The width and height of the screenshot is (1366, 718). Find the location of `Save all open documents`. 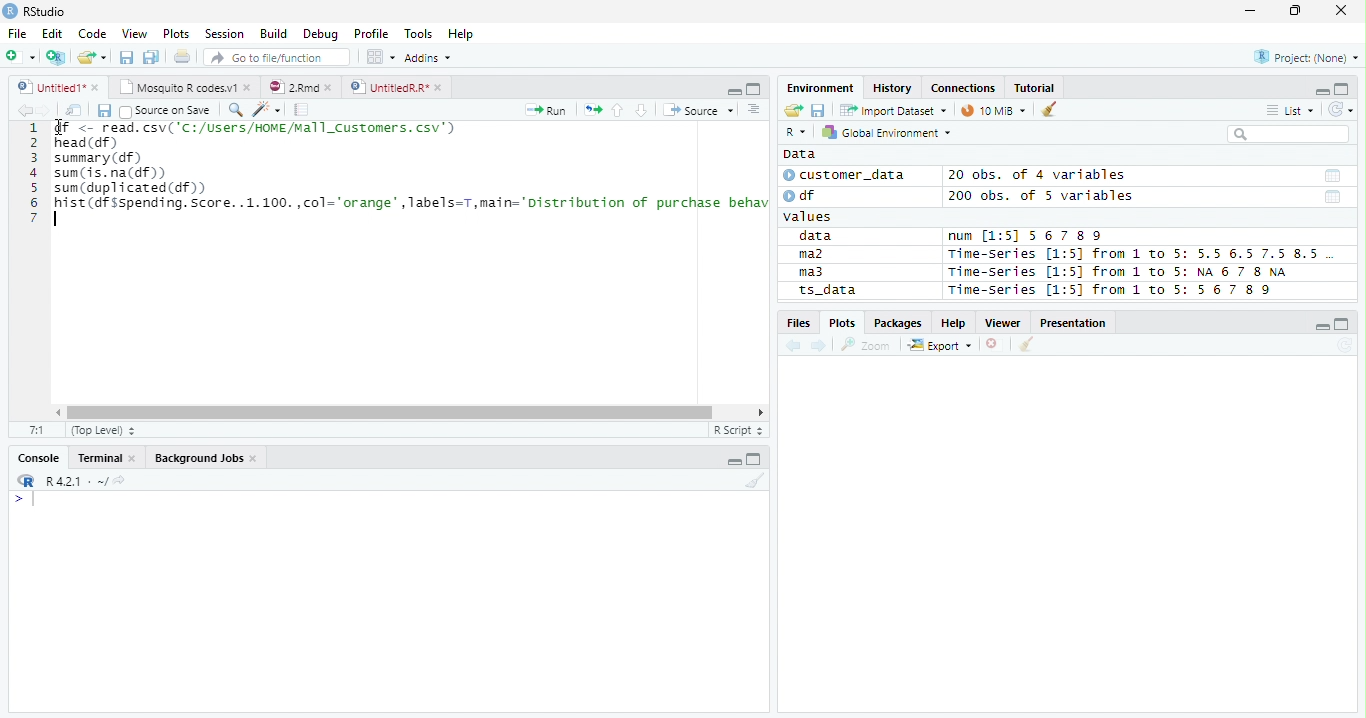

Save all open documents is located at coordinates (151, 58).